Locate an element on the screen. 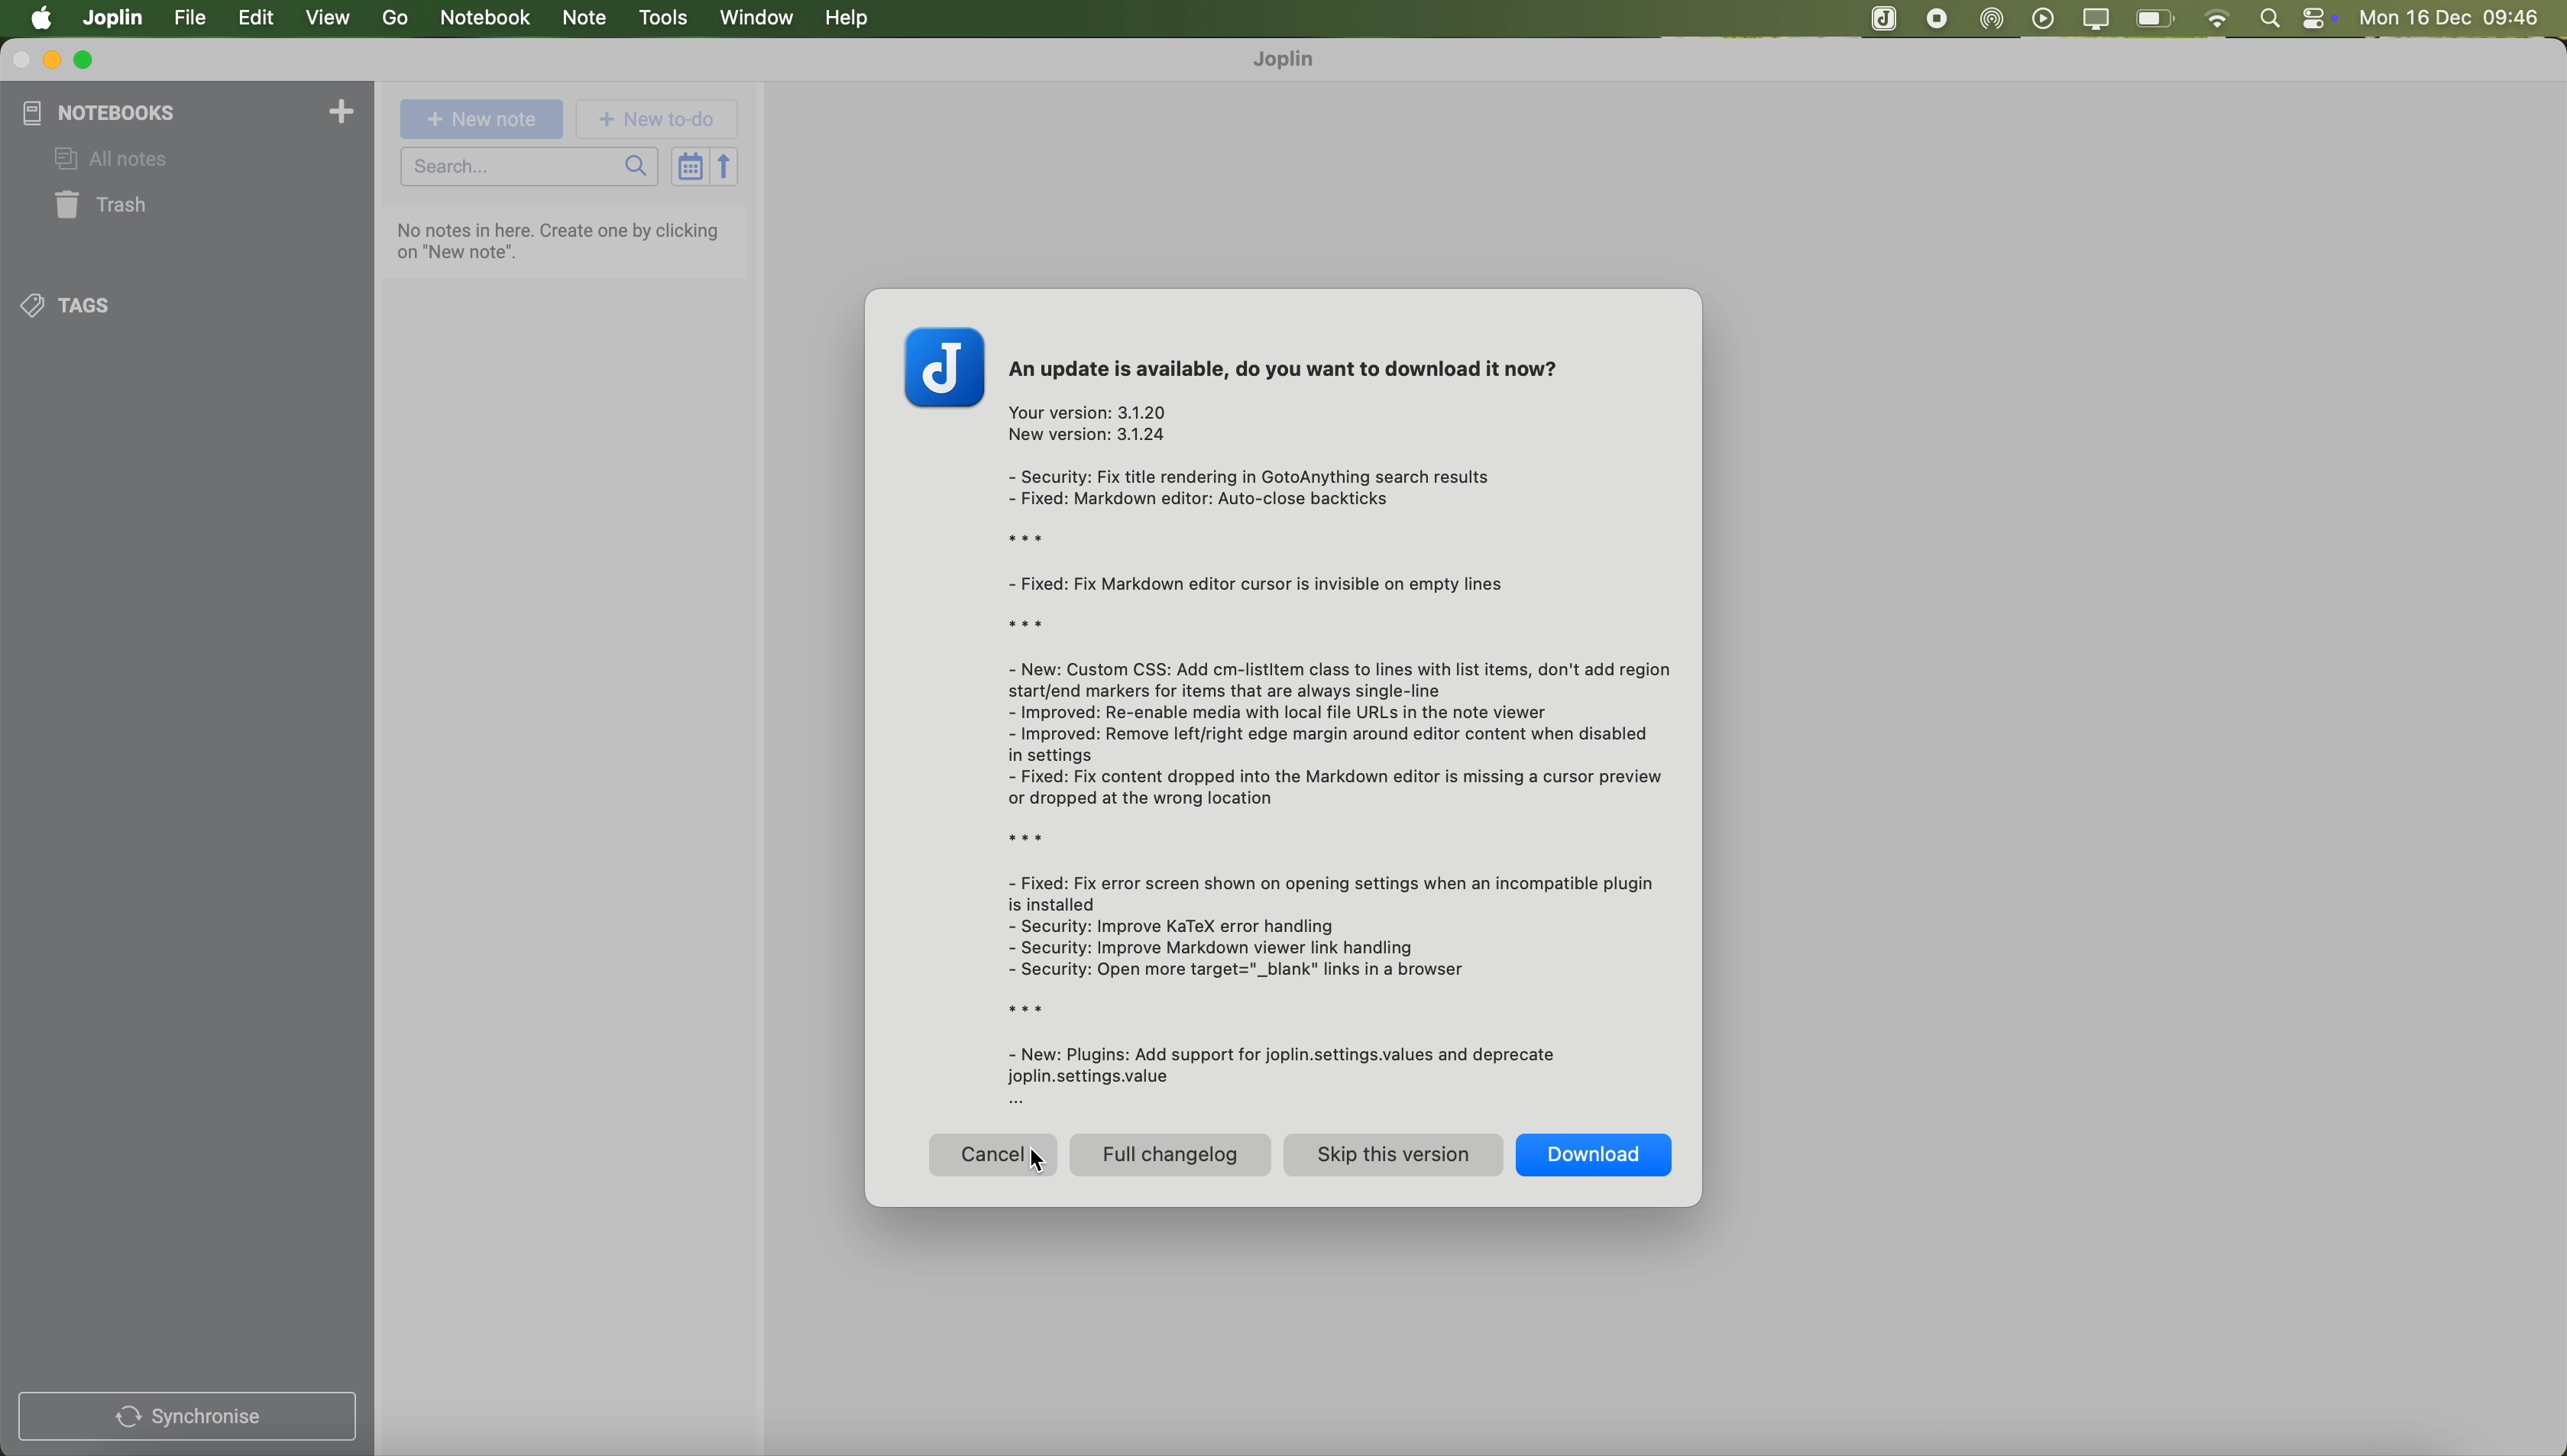  wifi is located at coordinates (2222, 19).